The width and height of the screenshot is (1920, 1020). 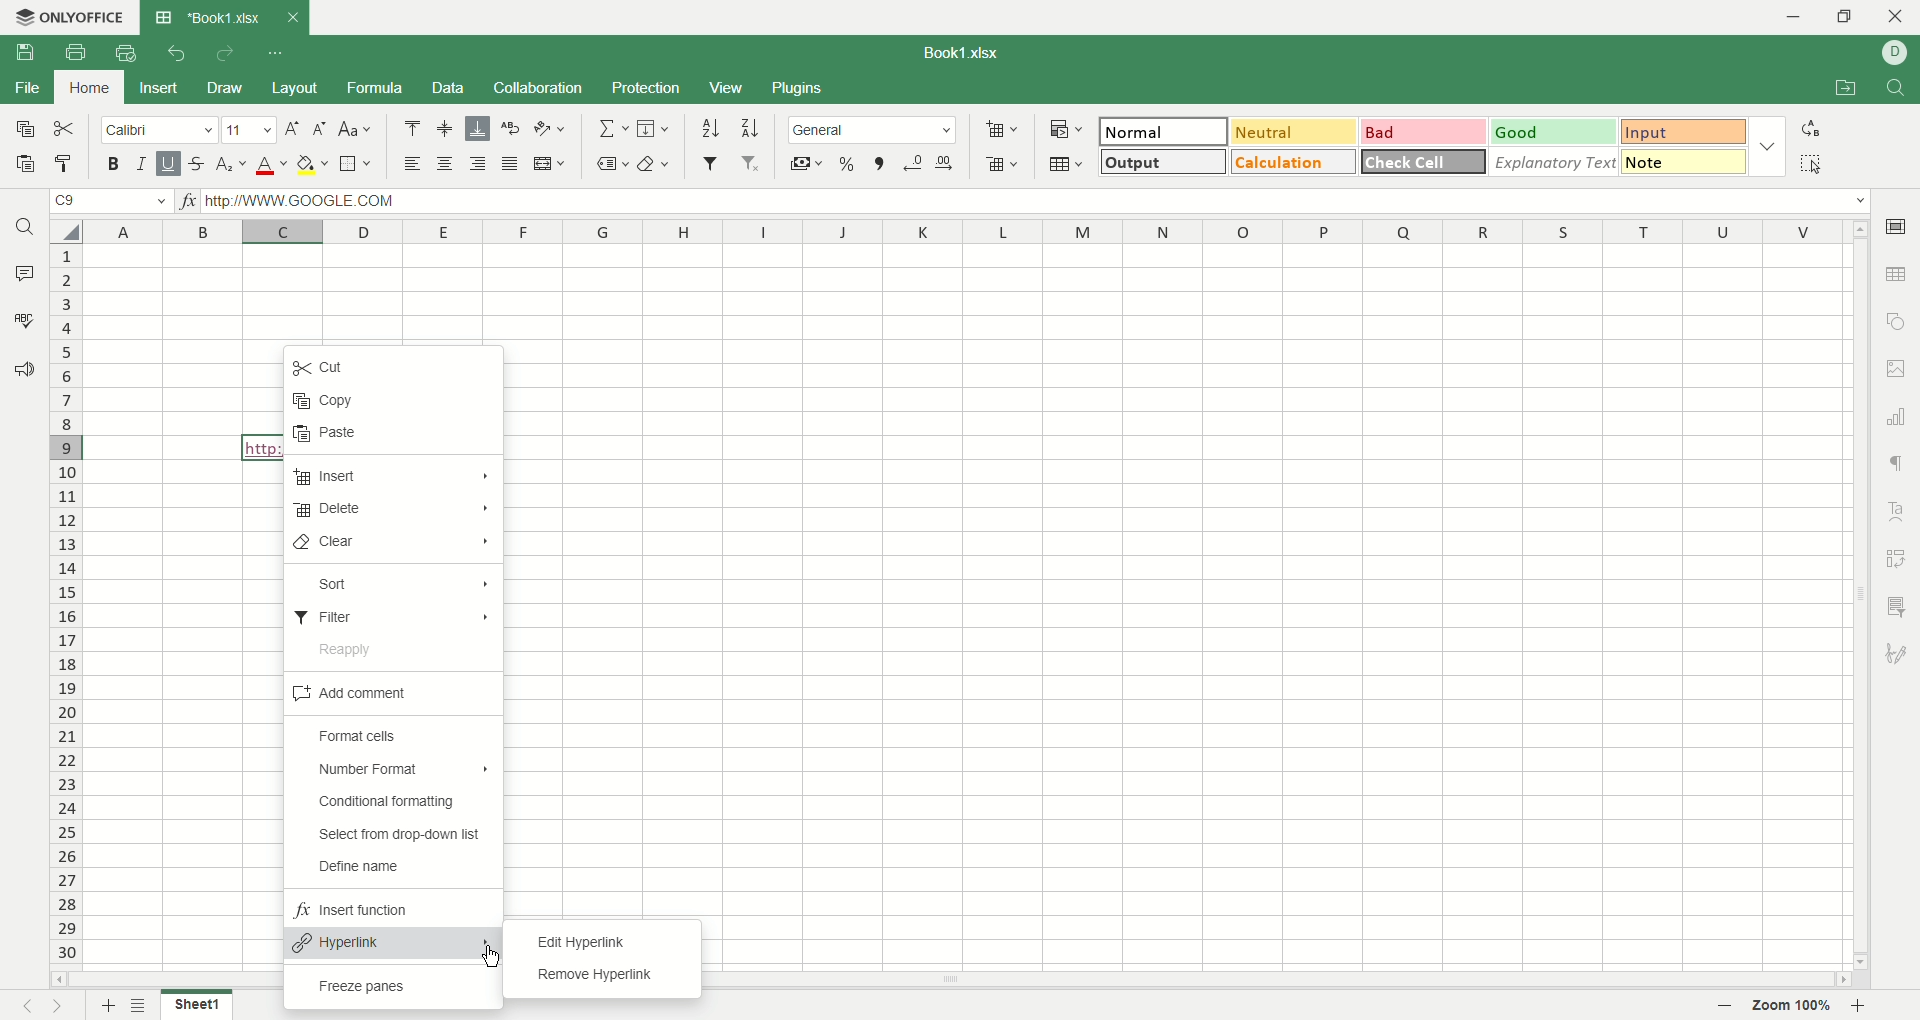 What do you see at coordinates (390, 542) in the screenshot?
I see `clear` at bounding box center [390, 542].